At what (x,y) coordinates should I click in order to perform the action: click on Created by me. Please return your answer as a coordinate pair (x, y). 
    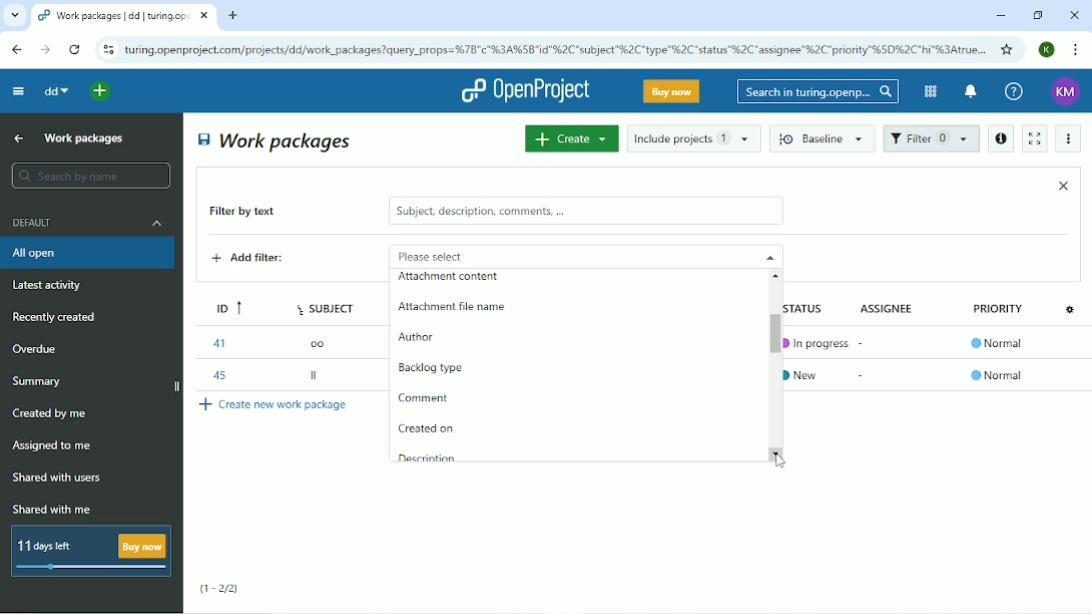
    Looking at the image, I should click on (53, 414).